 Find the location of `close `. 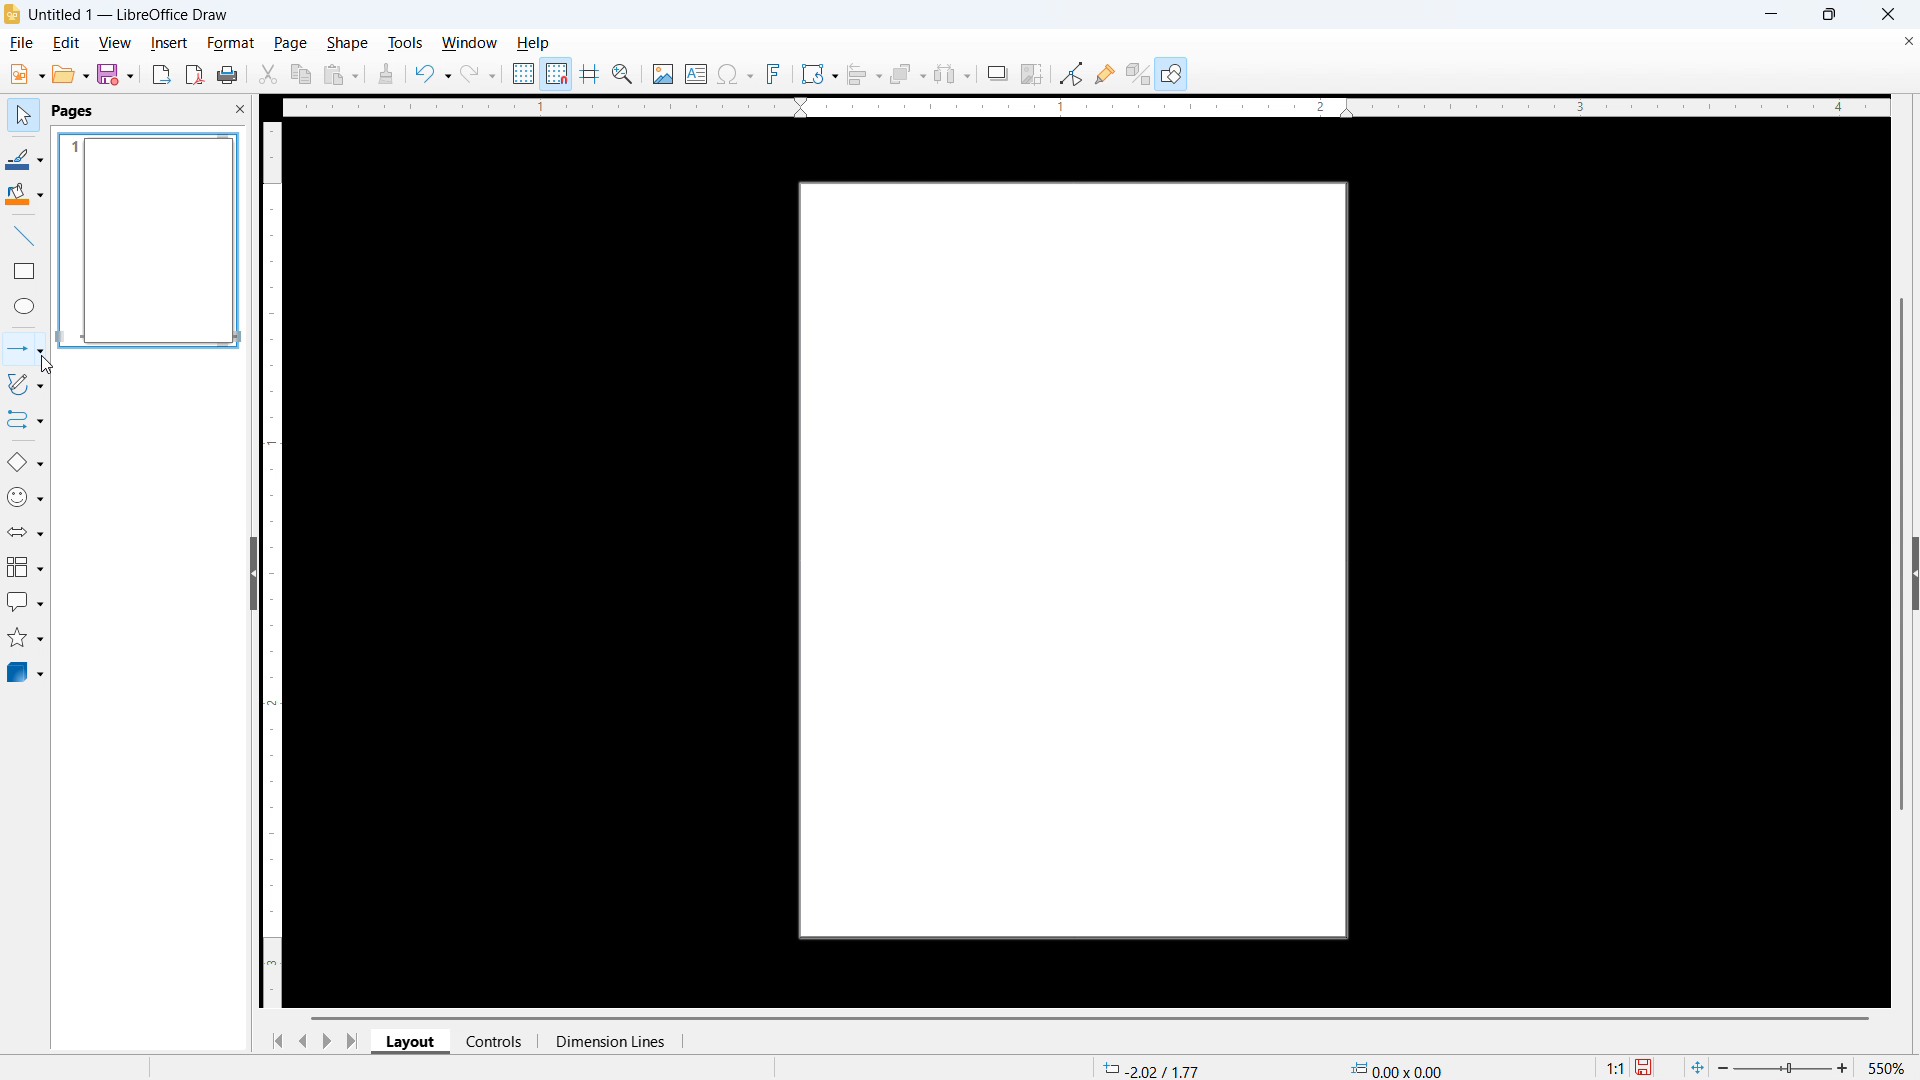

close  is located at coordinates (1887, 14).